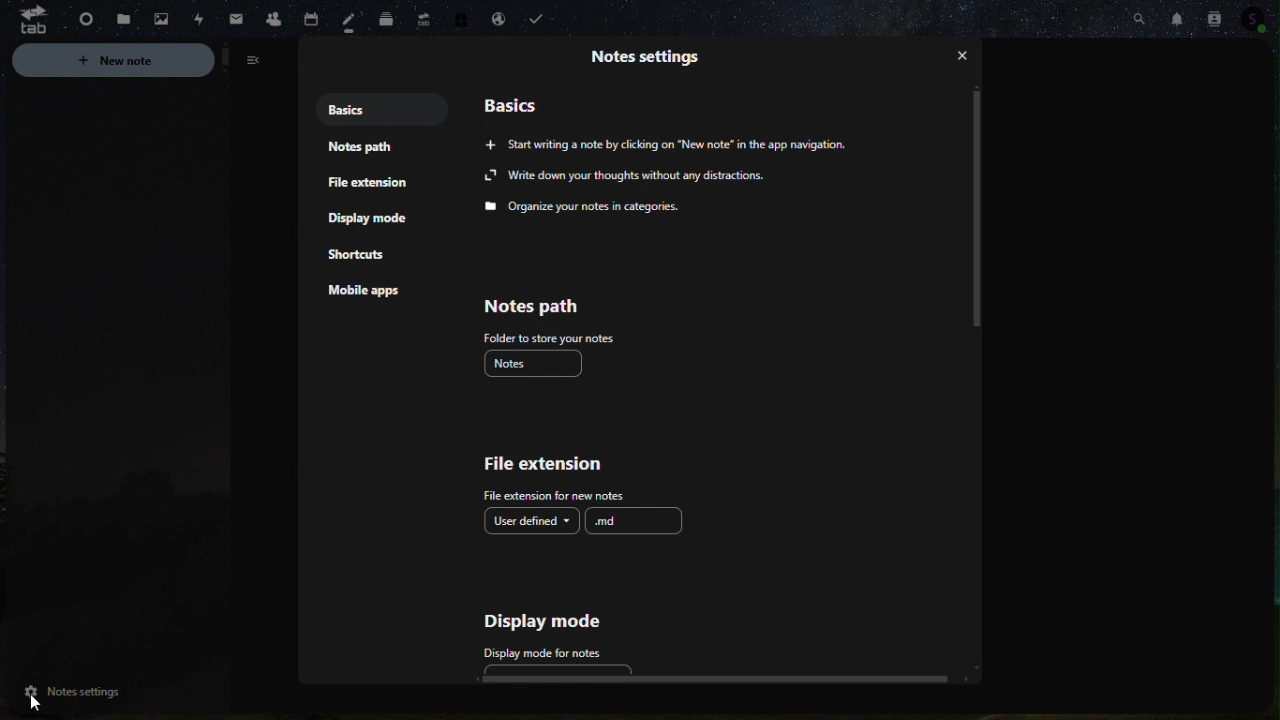 The height and width of the screenshot is (720, 1280). Describe the element at coordinates (236, 15) in the screenshot. I see `mail` at that location.